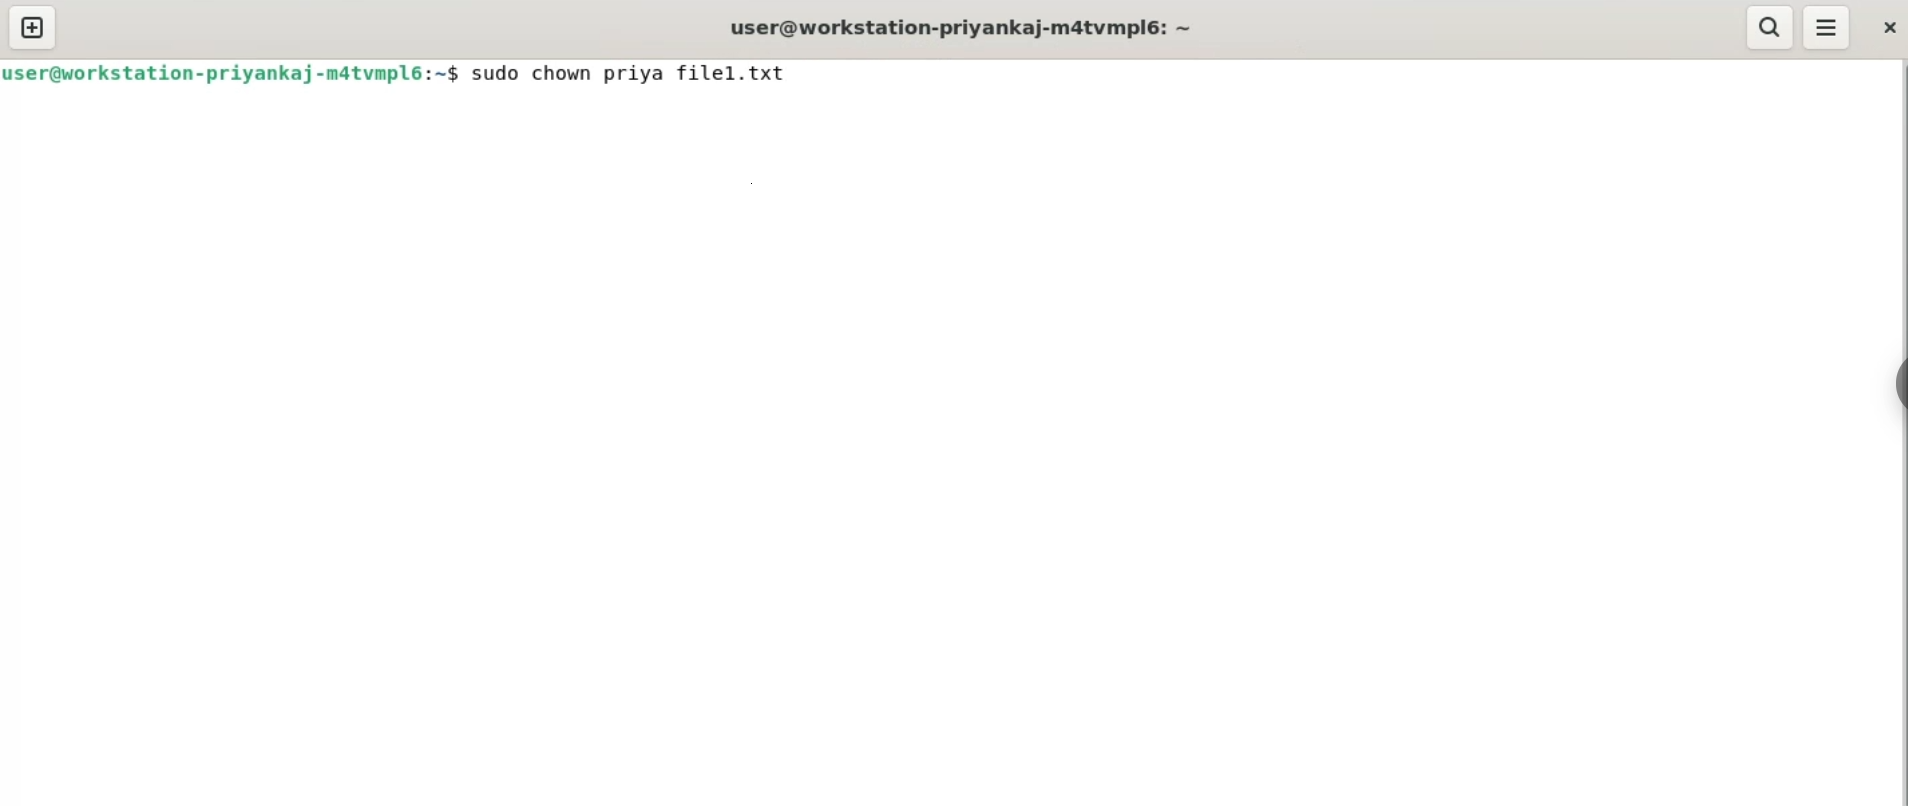 Image resolution: width=1908 pixels, height=806 pixels. I want to click on user@workstation-priyankaj-m4tvmpl6: ~$, so click(233, 72).